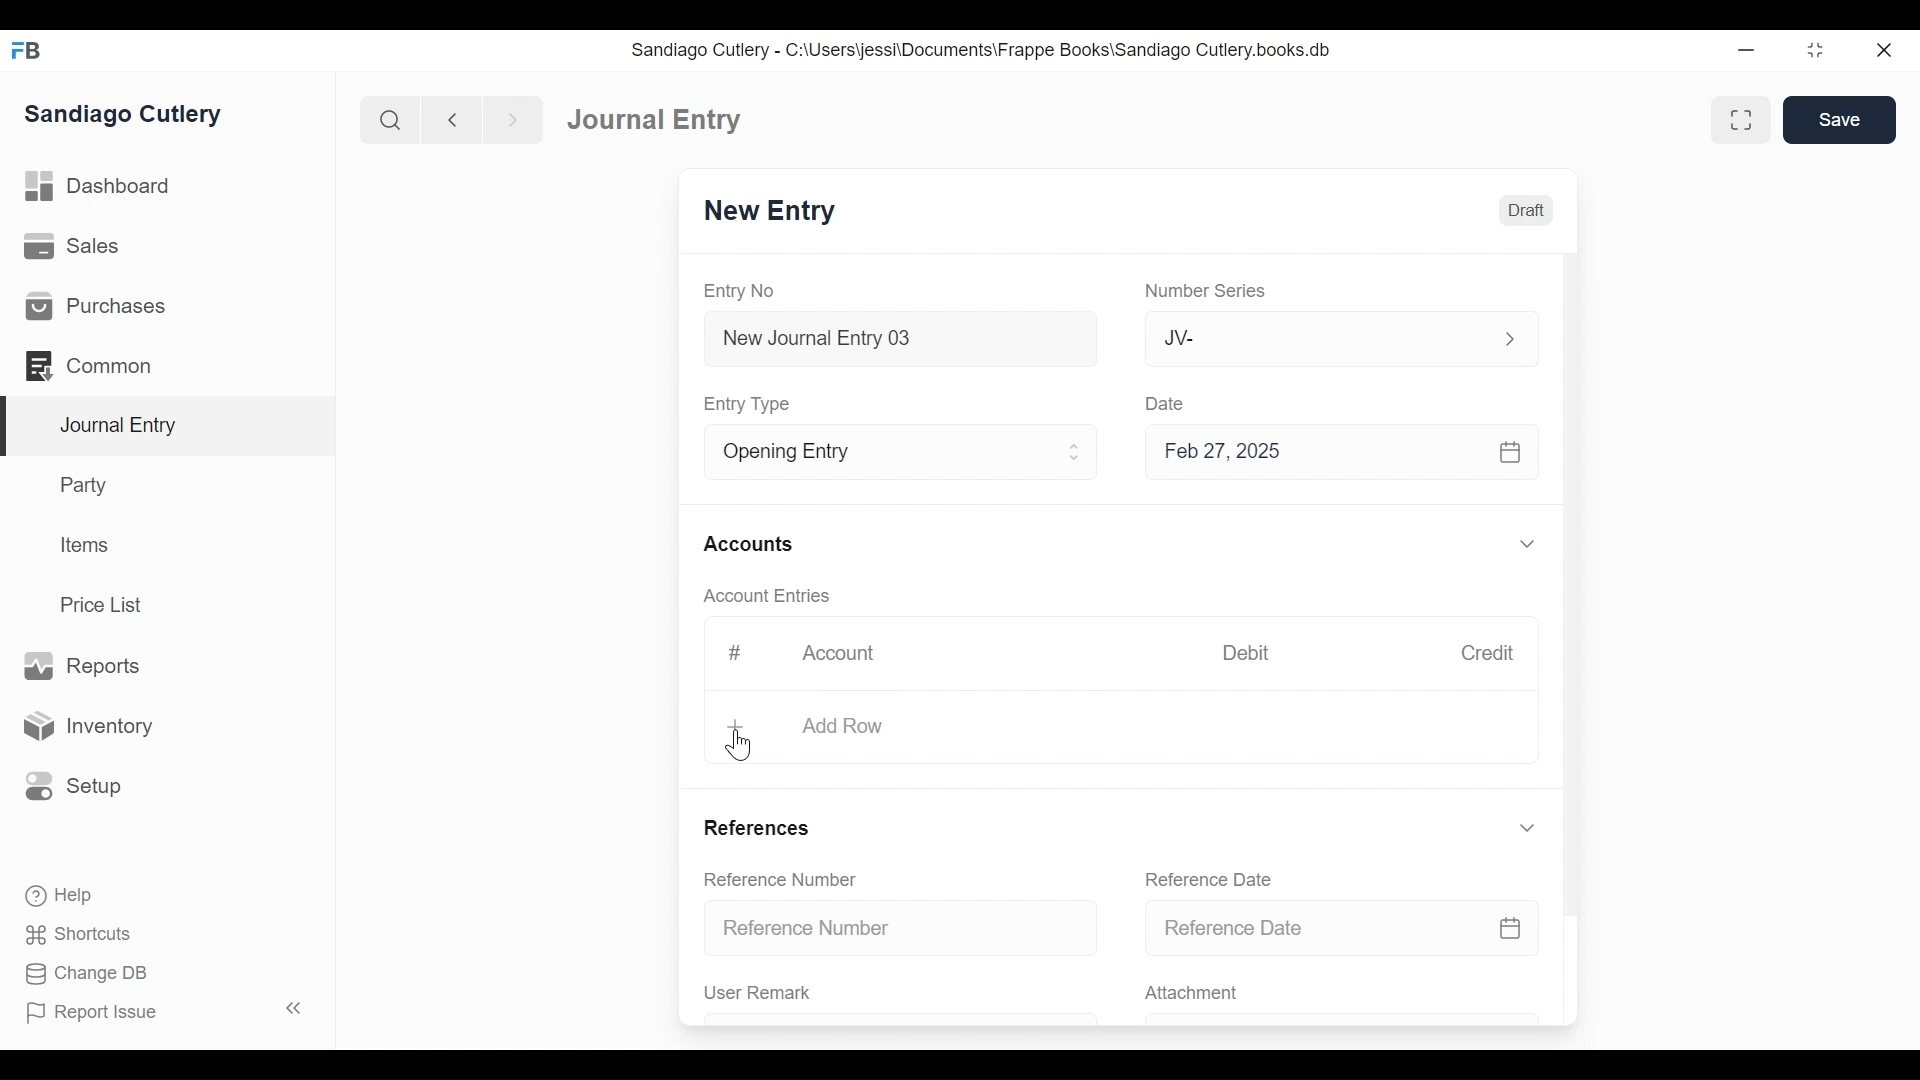 Image resolution: width=1920 pixels, height=1080 pixels. I want to click on Inventory, so click(86, 725).